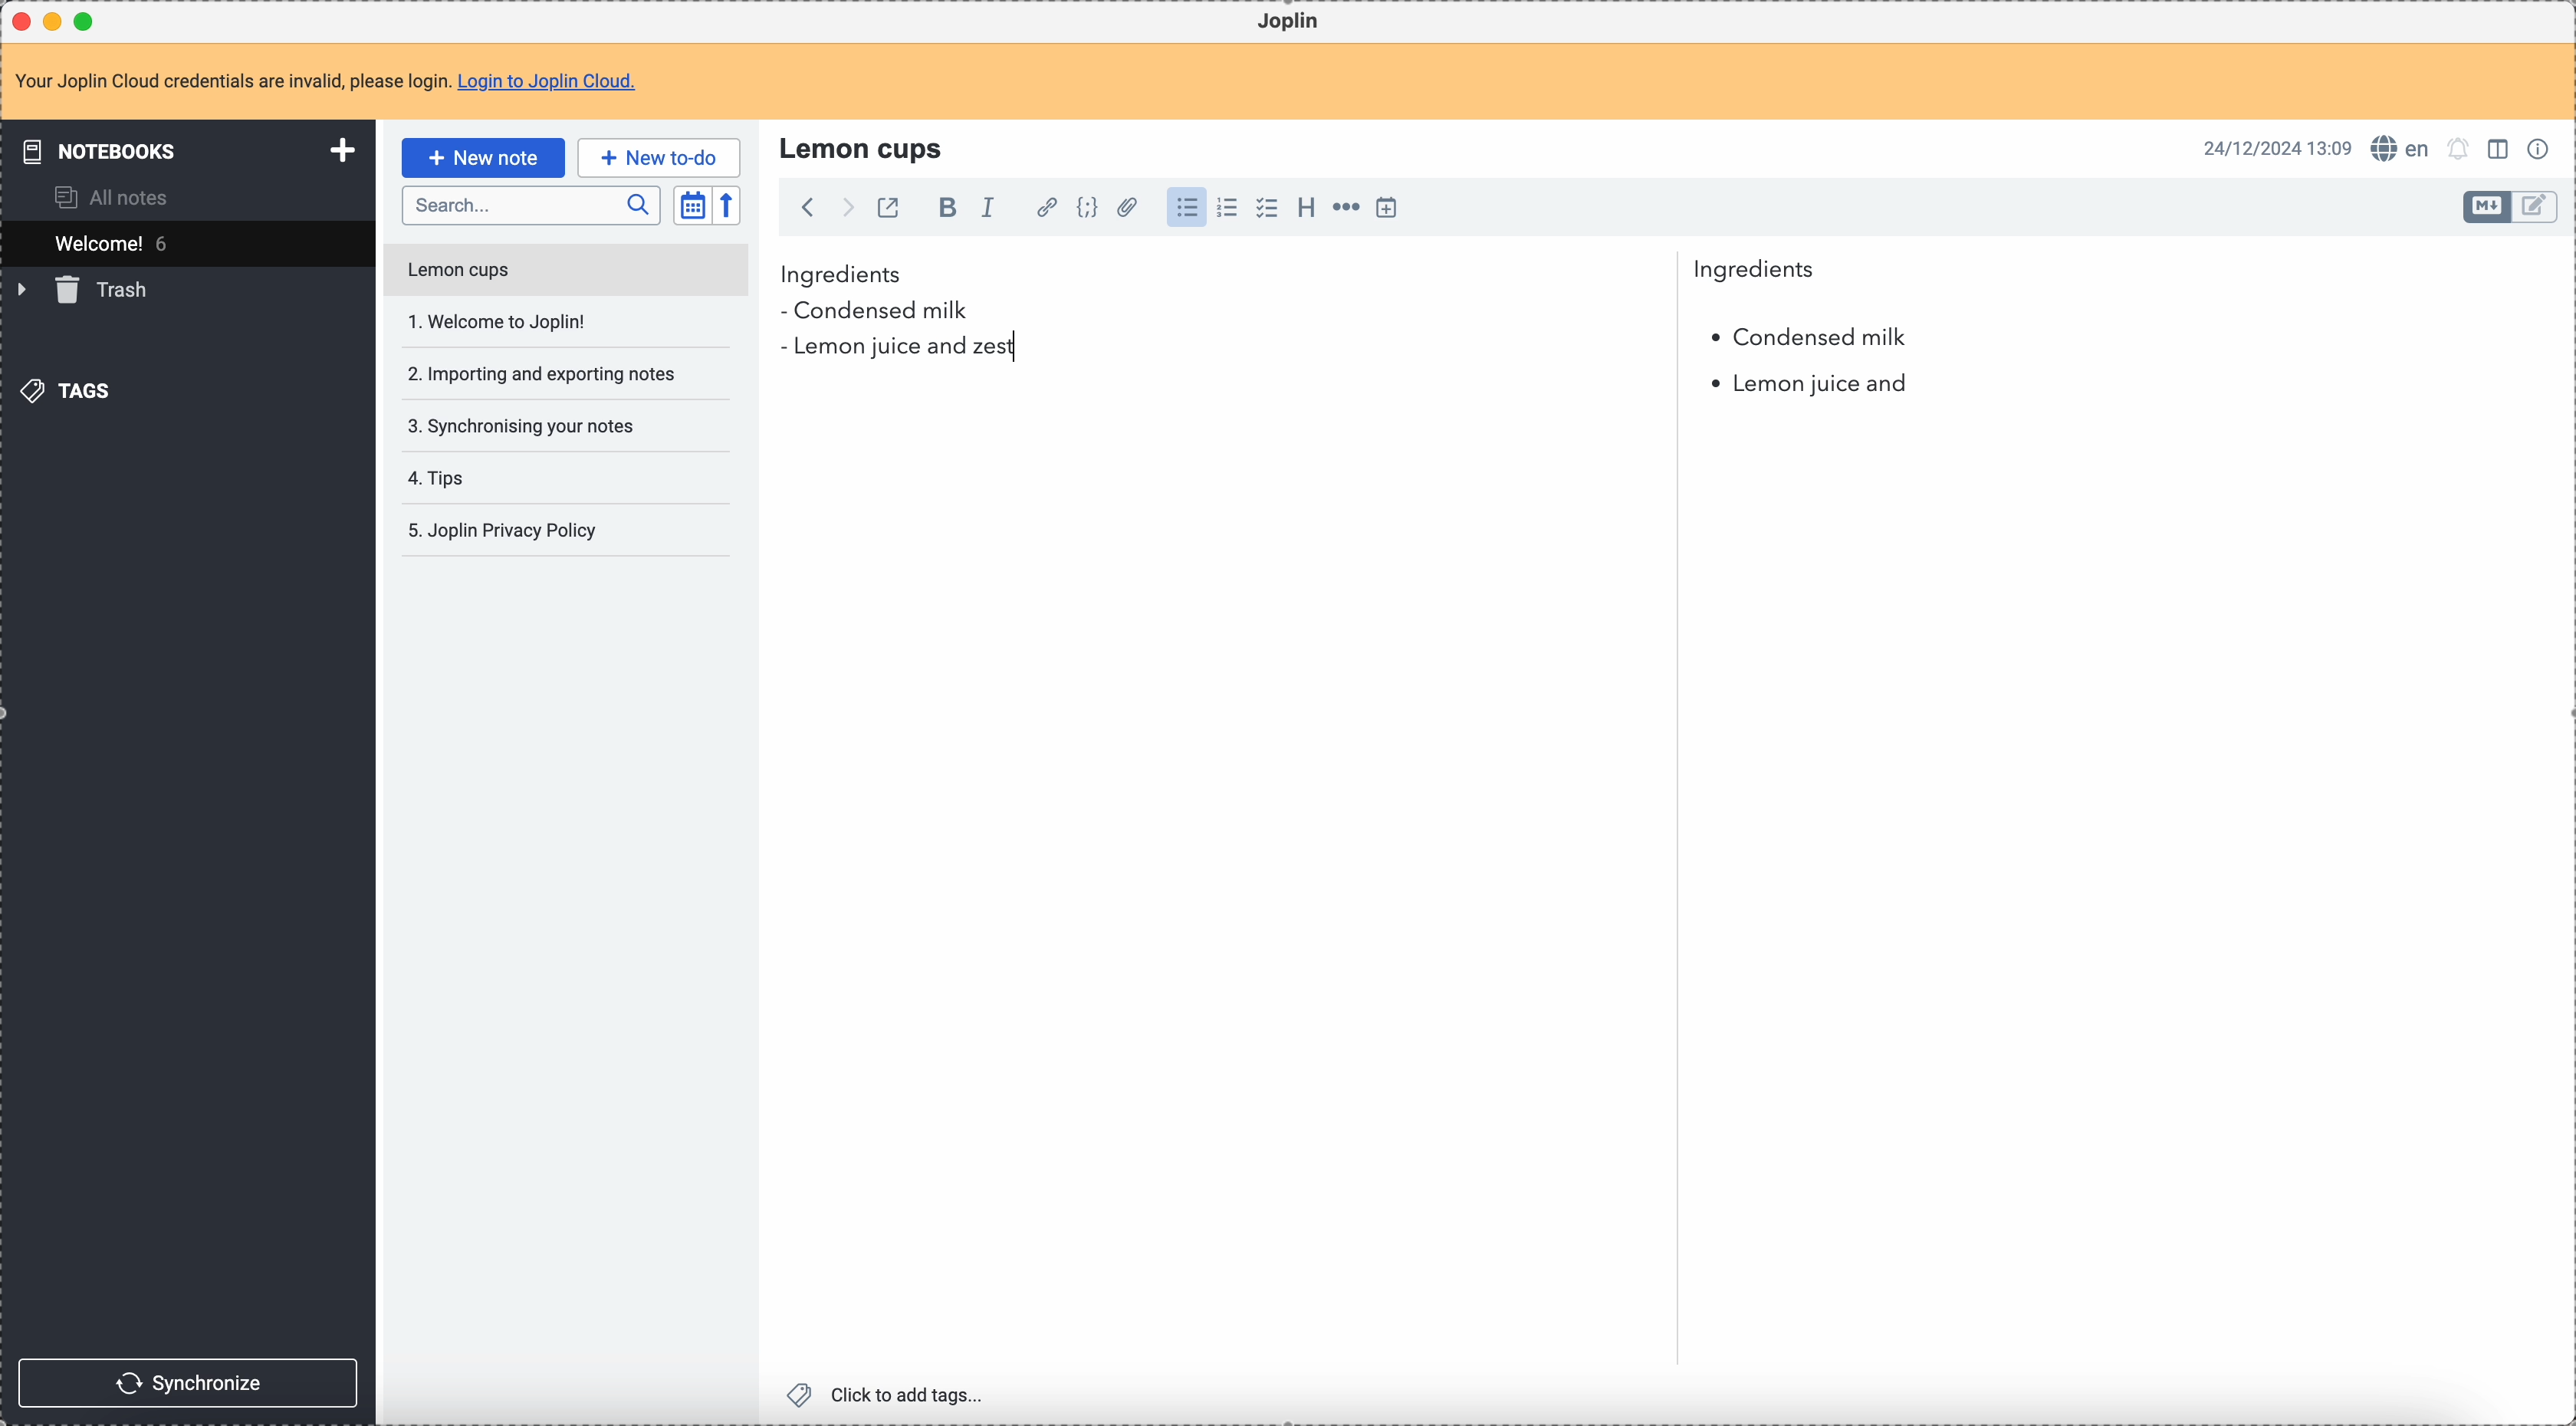 The width and height of the screenshot is (2576, 1426). Describe the element at coordinates (544, 374) in the screenshot. I see `importing and exporting your notes` at that location.